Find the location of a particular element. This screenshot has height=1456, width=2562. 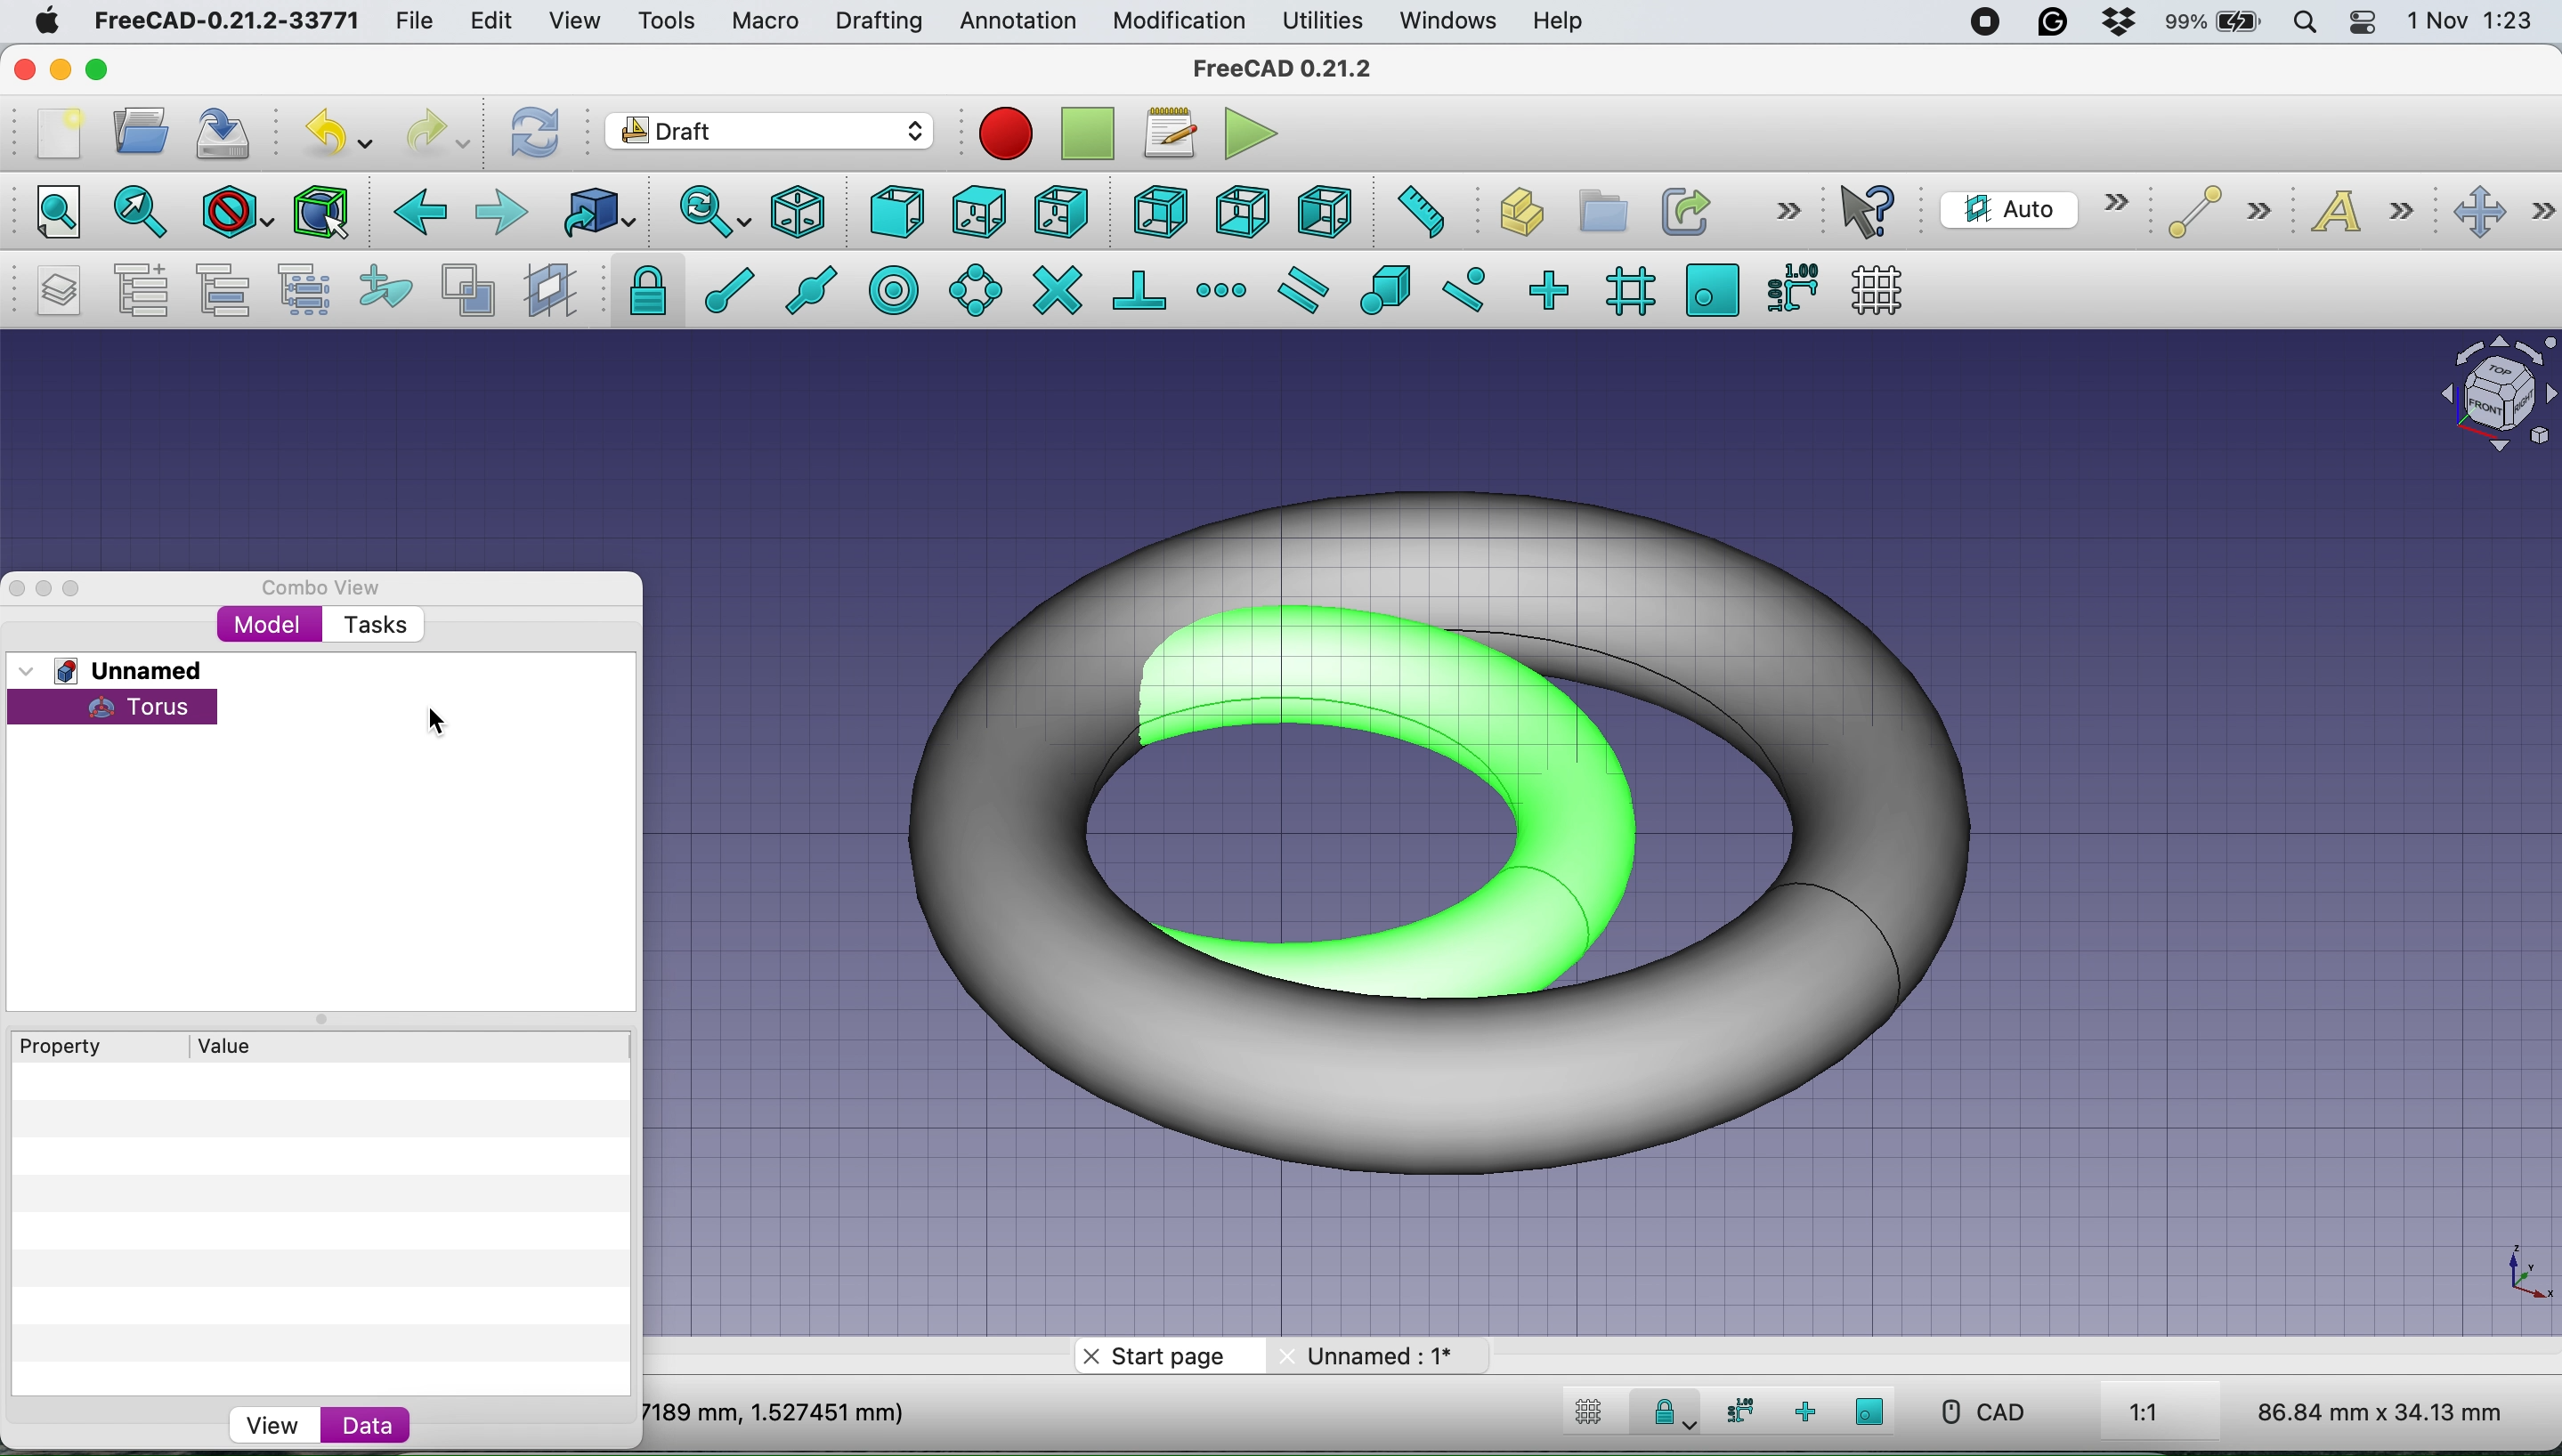

Toggle Overlay is located at coordinates (82, 589).